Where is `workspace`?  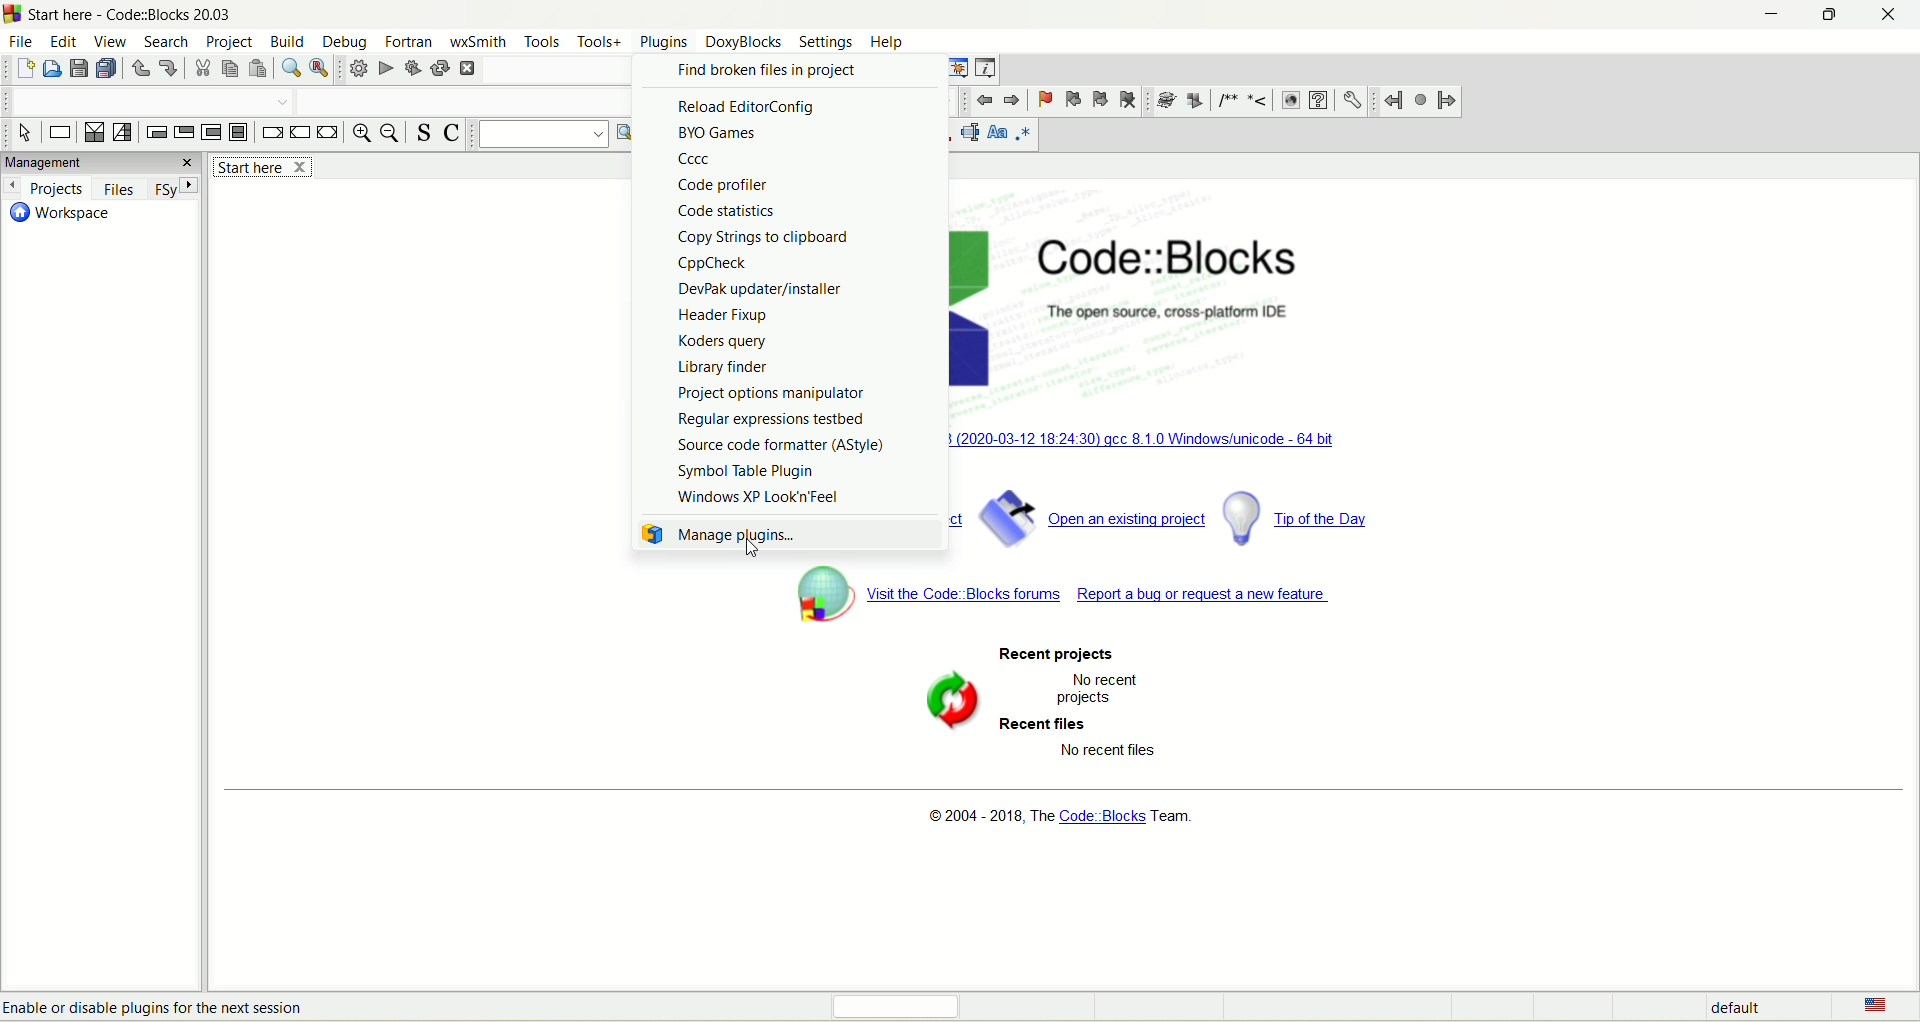
workspace is located at coordinates (59, 214).